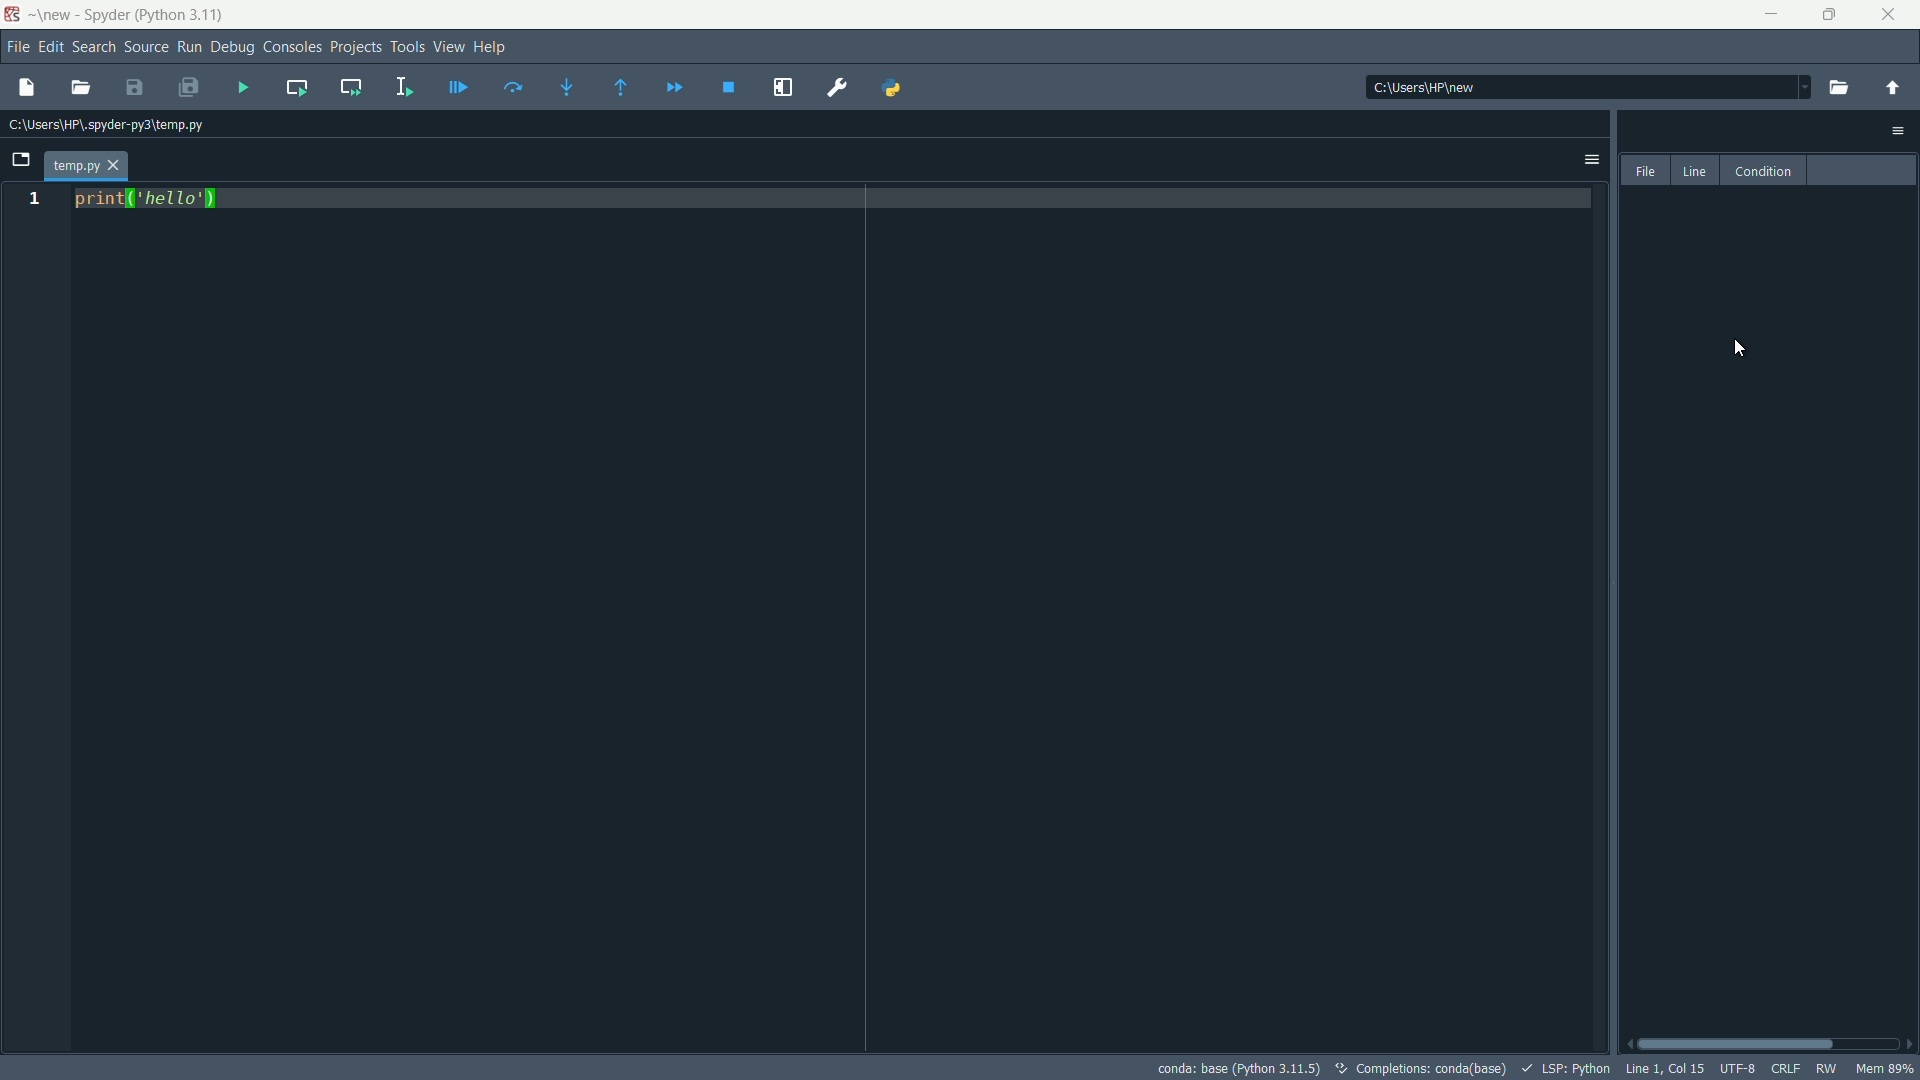  I want to click on new file, so click(23, 88).